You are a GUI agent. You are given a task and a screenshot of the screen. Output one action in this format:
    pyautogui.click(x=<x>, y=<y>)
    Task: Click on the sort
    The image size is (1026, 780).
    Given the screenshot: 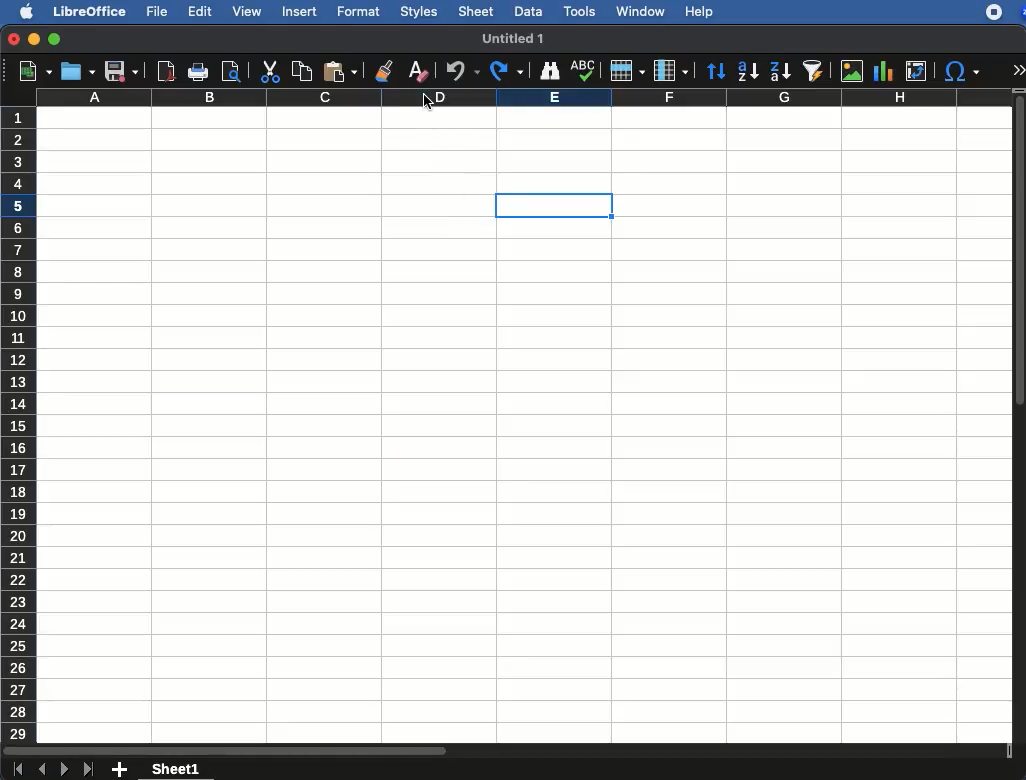 What is the action you would take?
    pyautogui.click(x=716, y=71)
    